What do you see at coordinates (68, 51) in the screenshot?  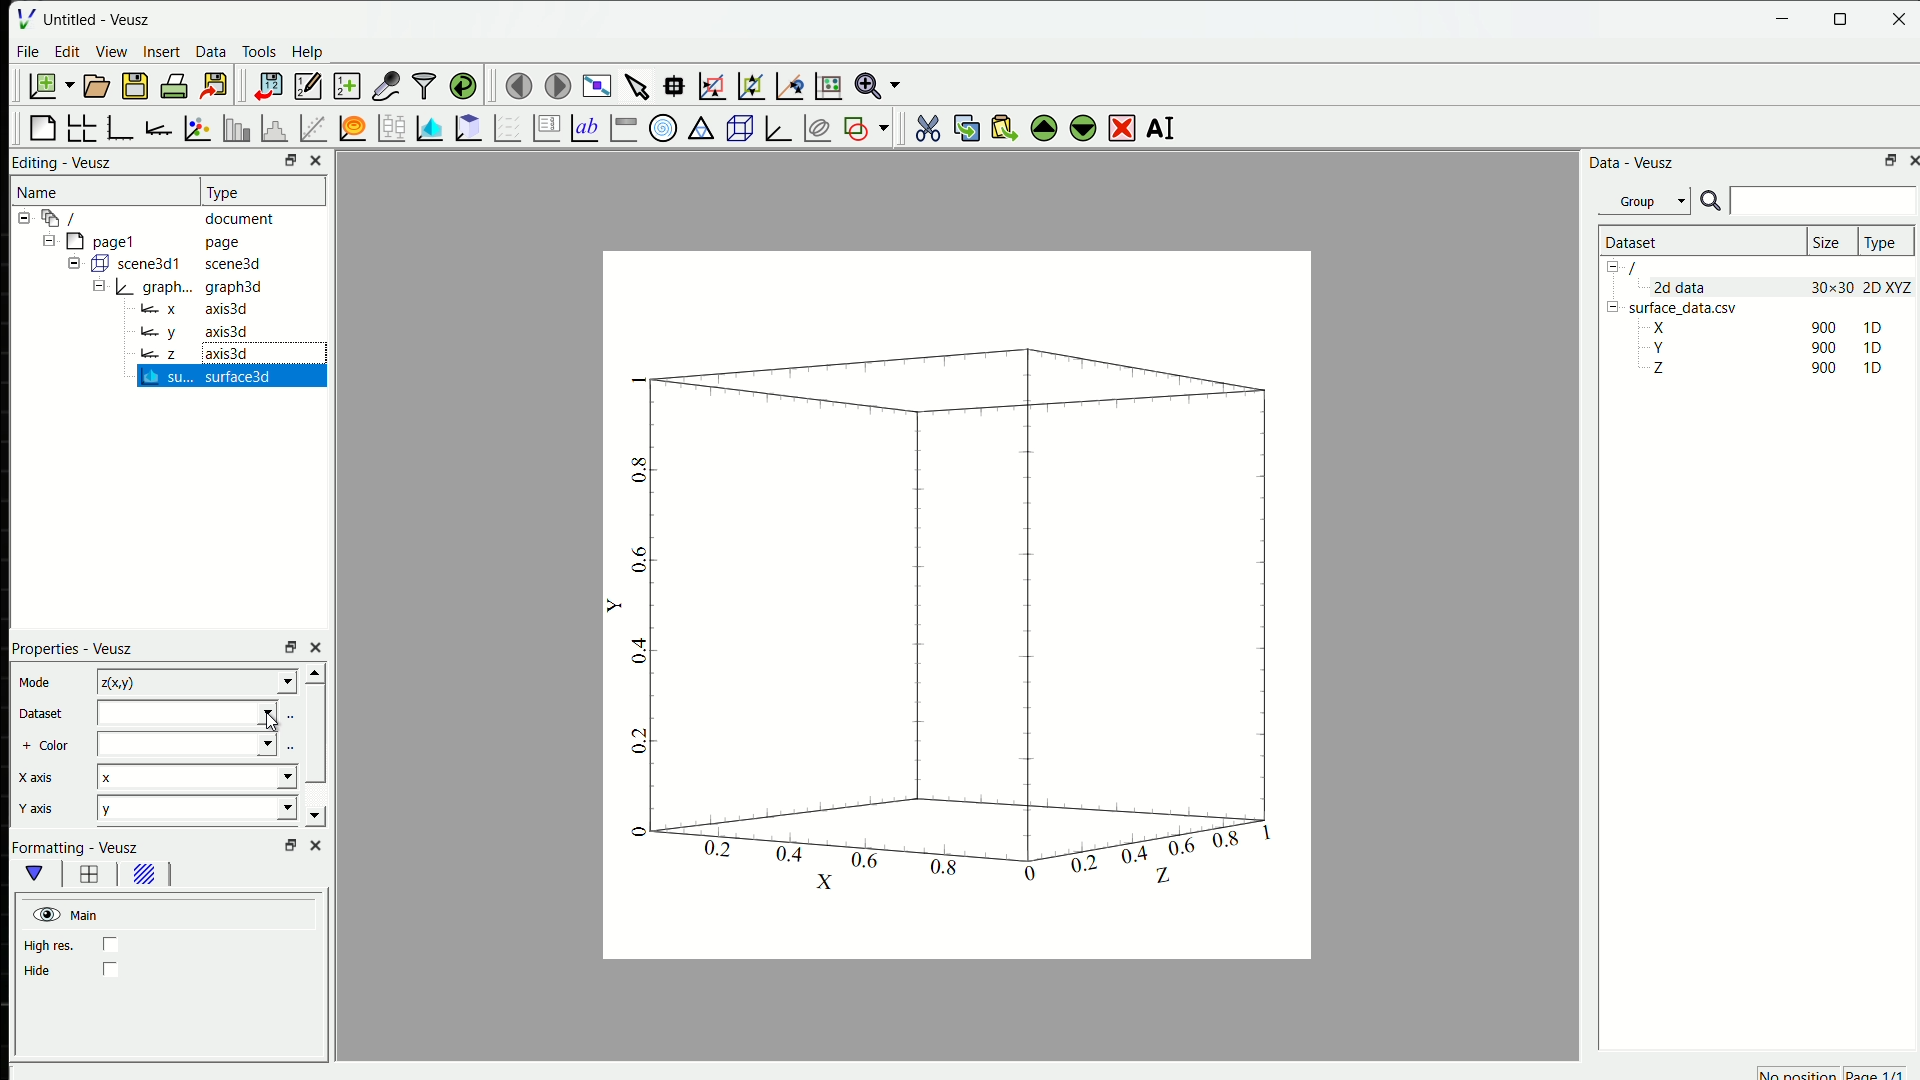 I see `Edit` at bounding box center [68, 51].